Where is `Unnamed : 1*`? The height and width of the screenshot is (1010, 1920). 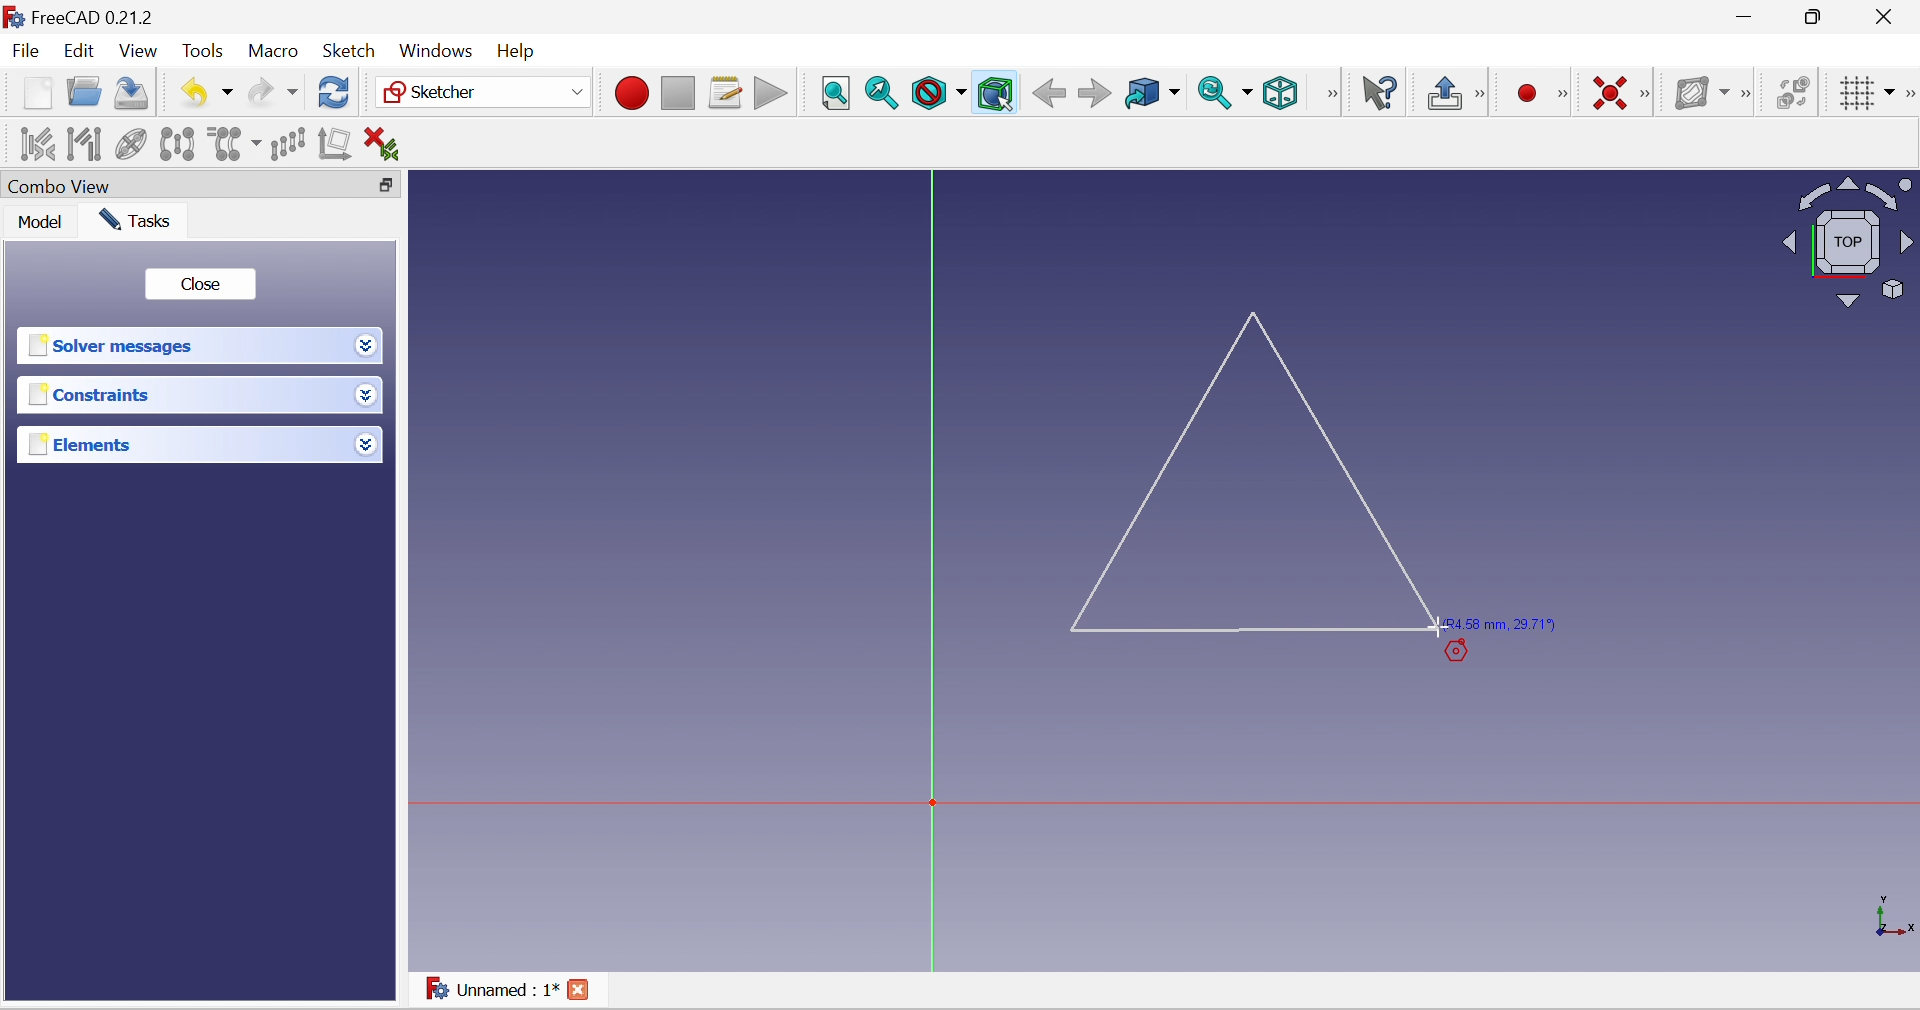 Unnamed : 1* is located at coordinates (493, 987).